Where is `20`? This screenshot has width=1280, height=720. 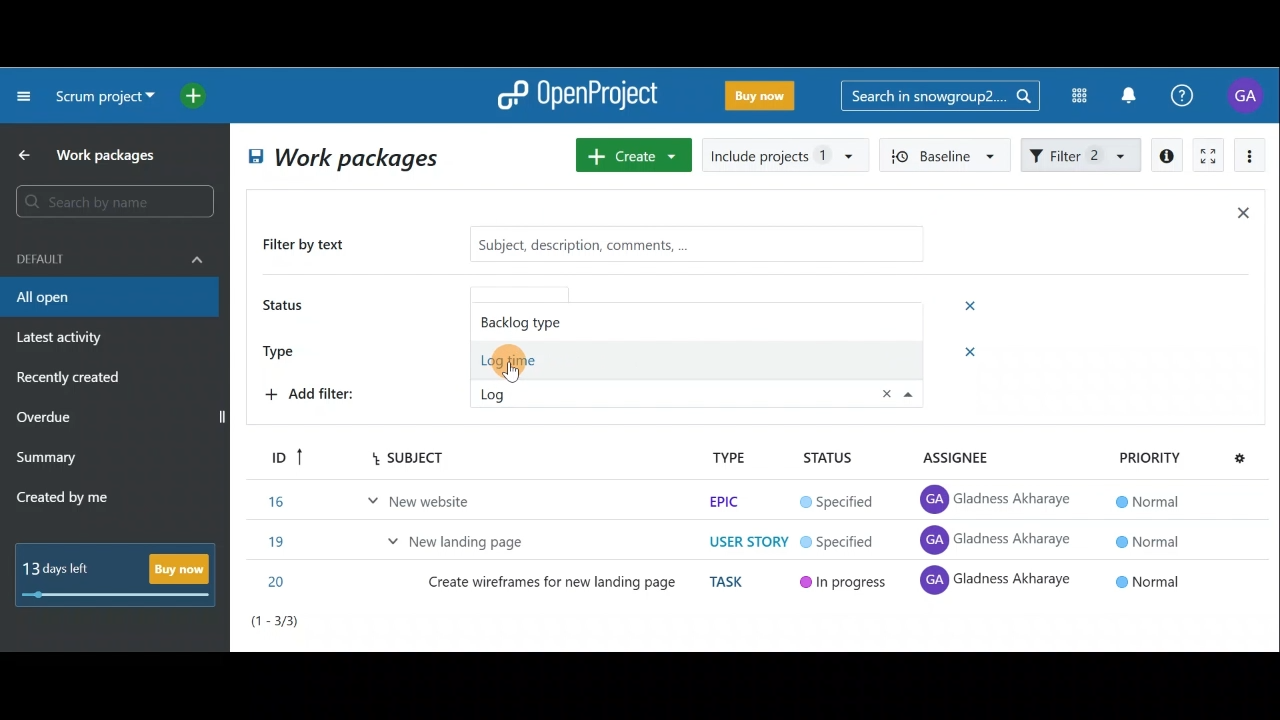 20 is located at coordinates (279, 582).